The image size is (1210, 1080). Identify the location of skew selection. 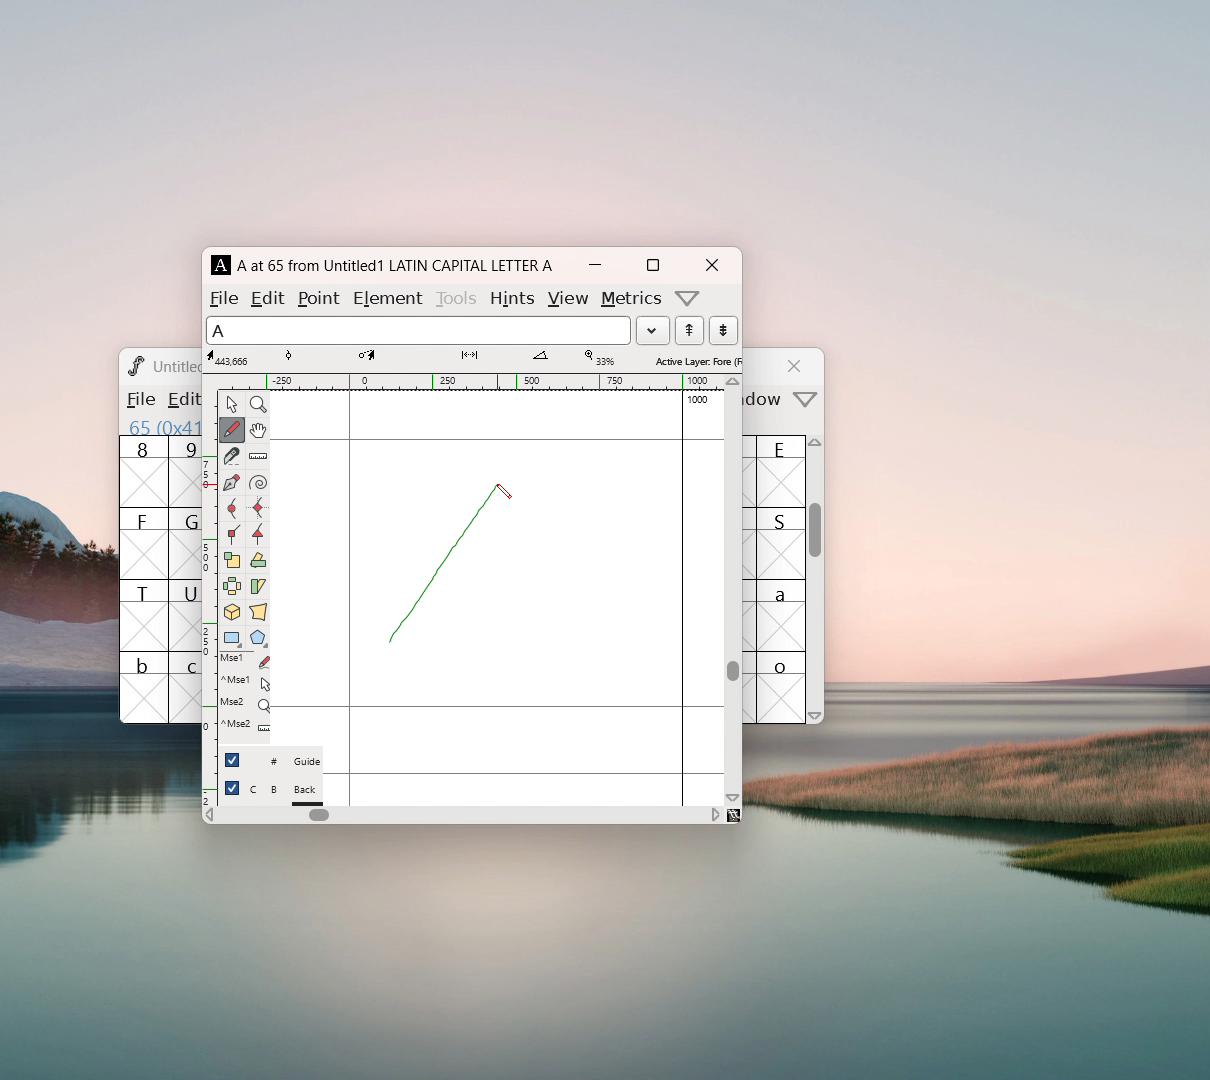
(257, 588).